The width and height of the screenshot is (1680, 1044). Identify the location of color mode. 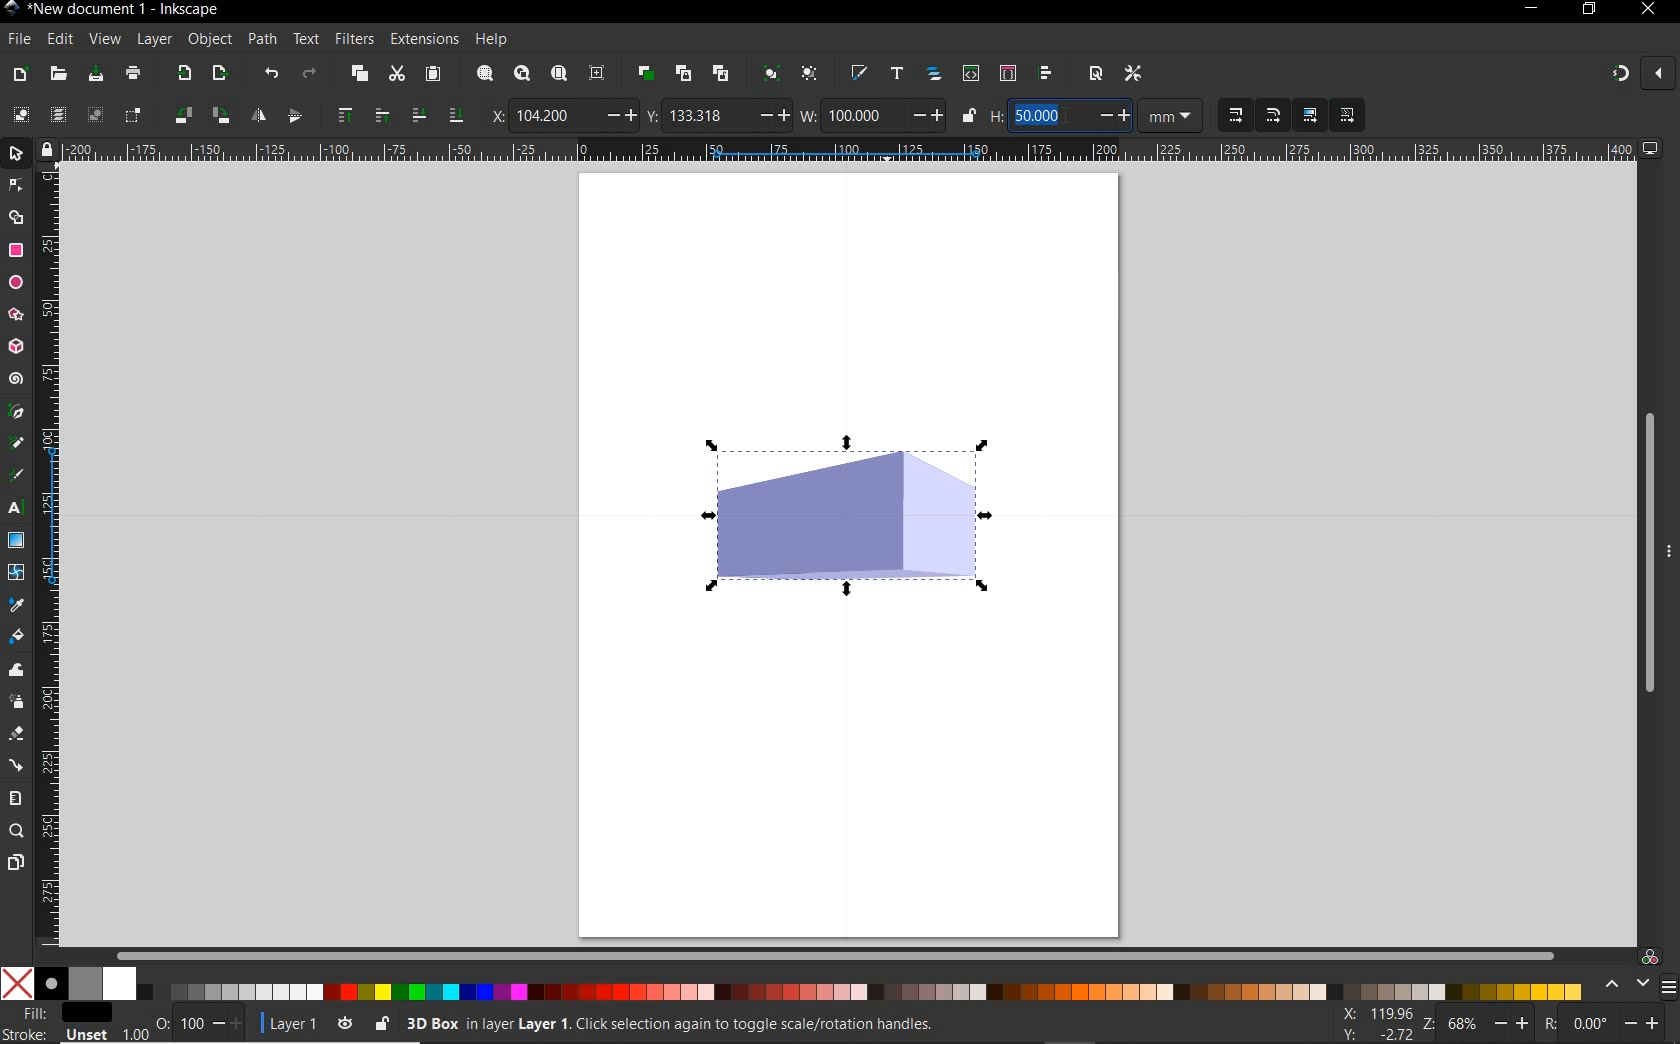
(796, 983).